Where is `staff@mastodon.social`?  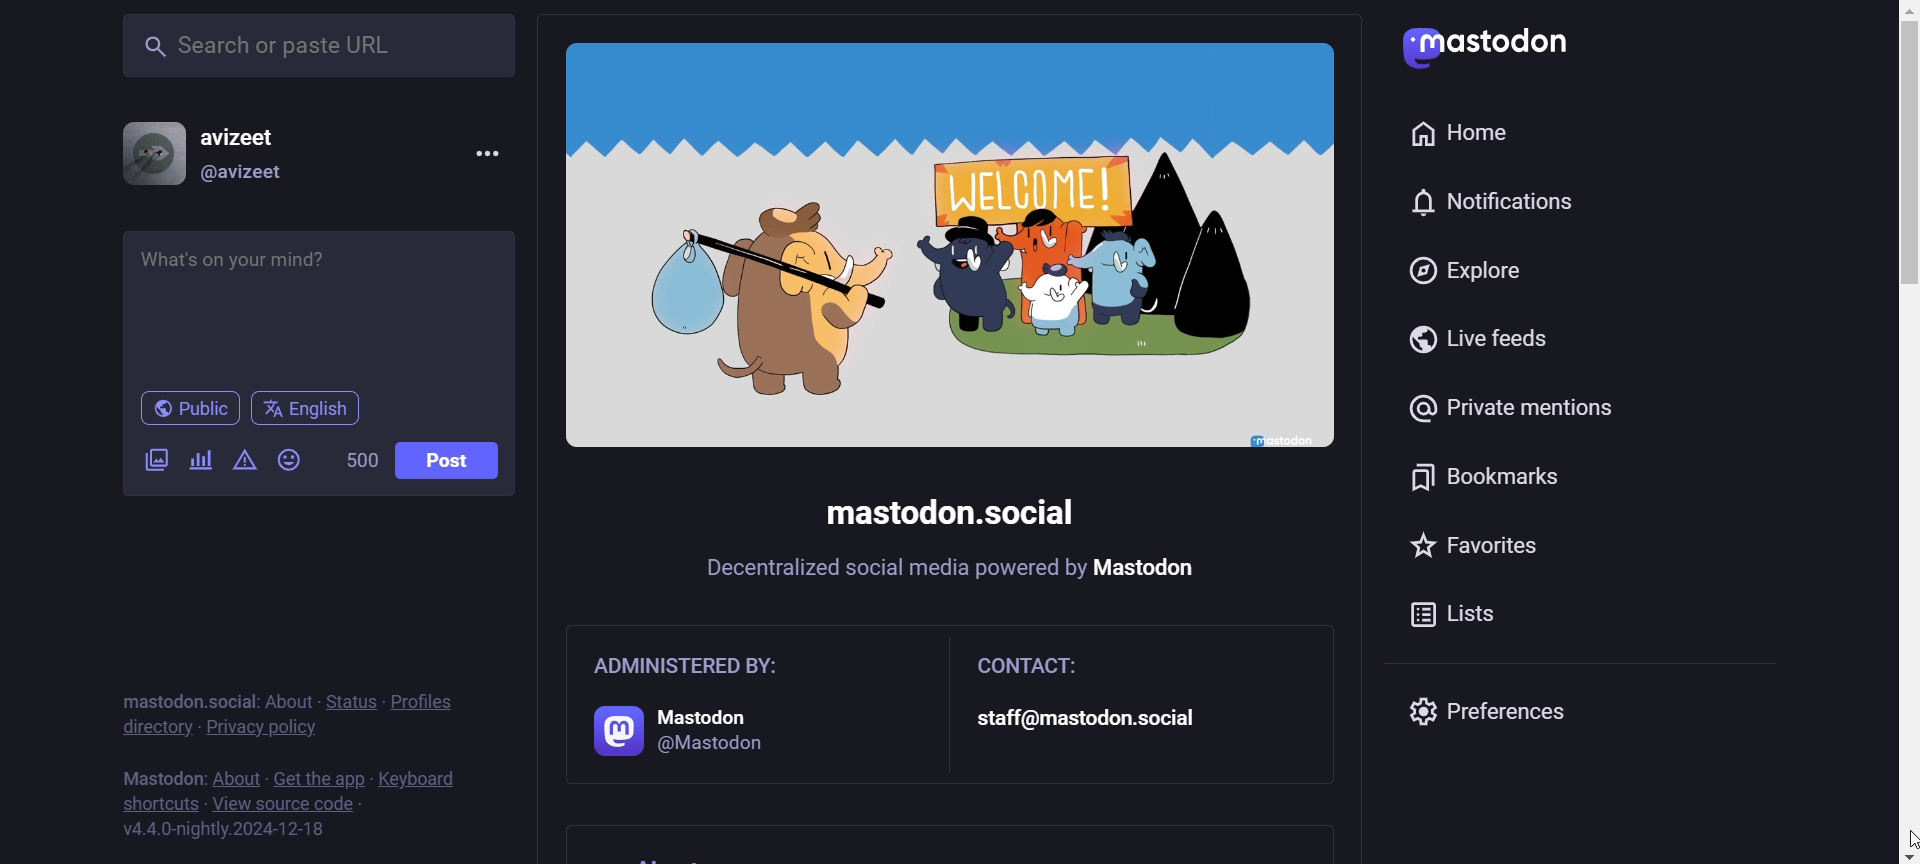 staff@mastodon.social is located at coordinates (1098, 717).